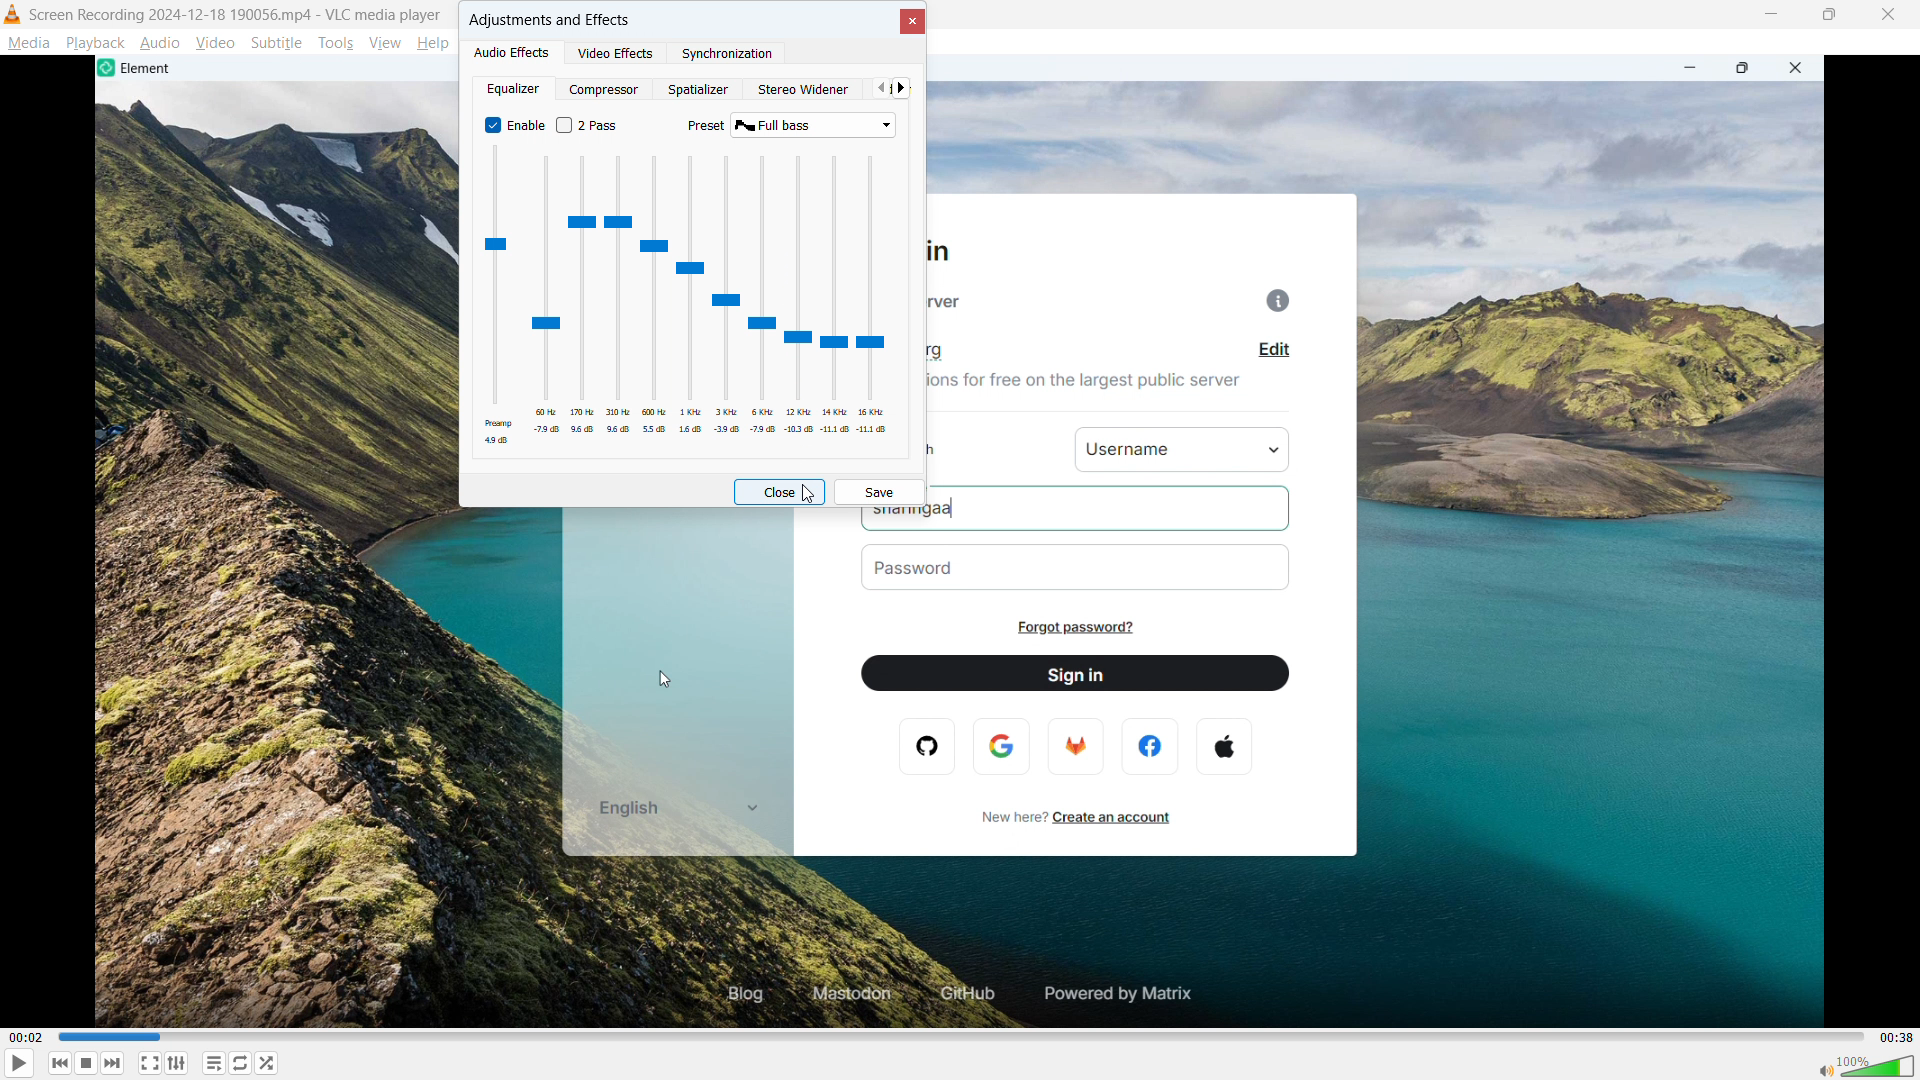  What do you see at coordinates (805, 492) in the screenshot?
I see `Cursor` at bounding box center [805, 492].